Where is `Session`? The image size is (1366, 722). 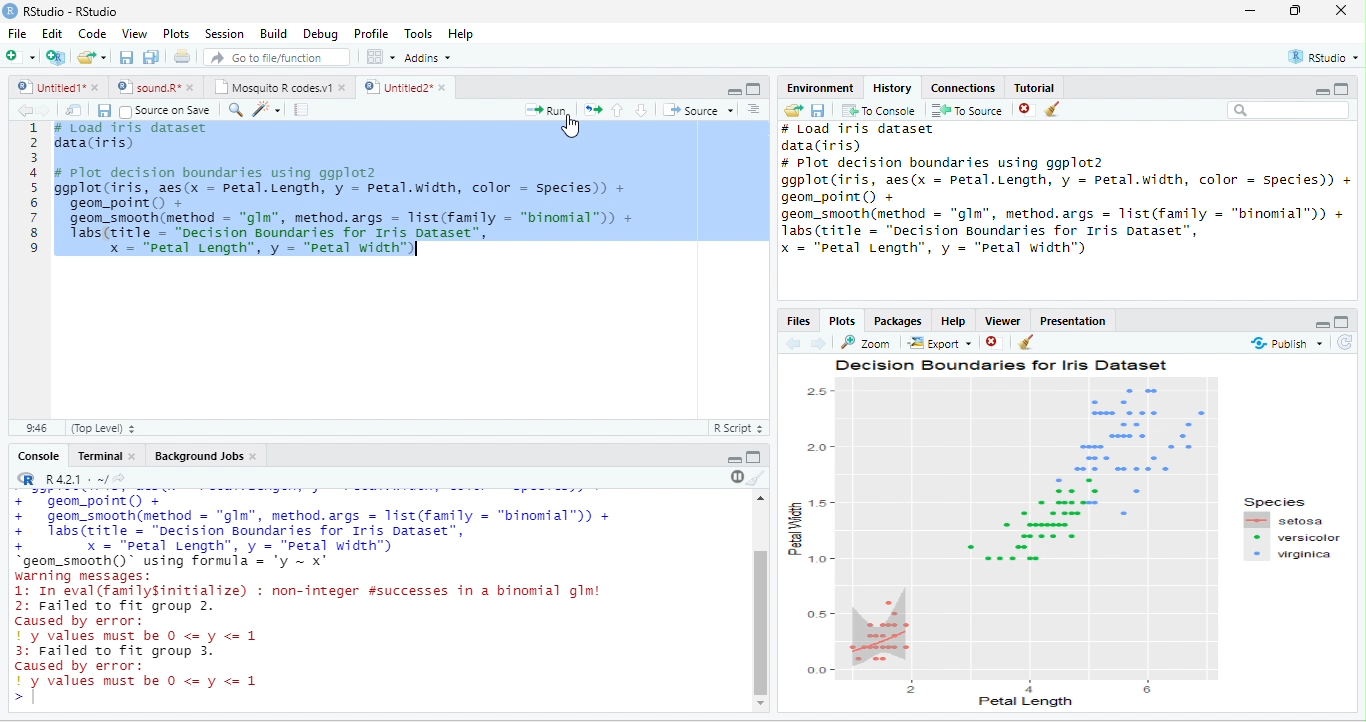 Session is located at coordinates (226, 35).